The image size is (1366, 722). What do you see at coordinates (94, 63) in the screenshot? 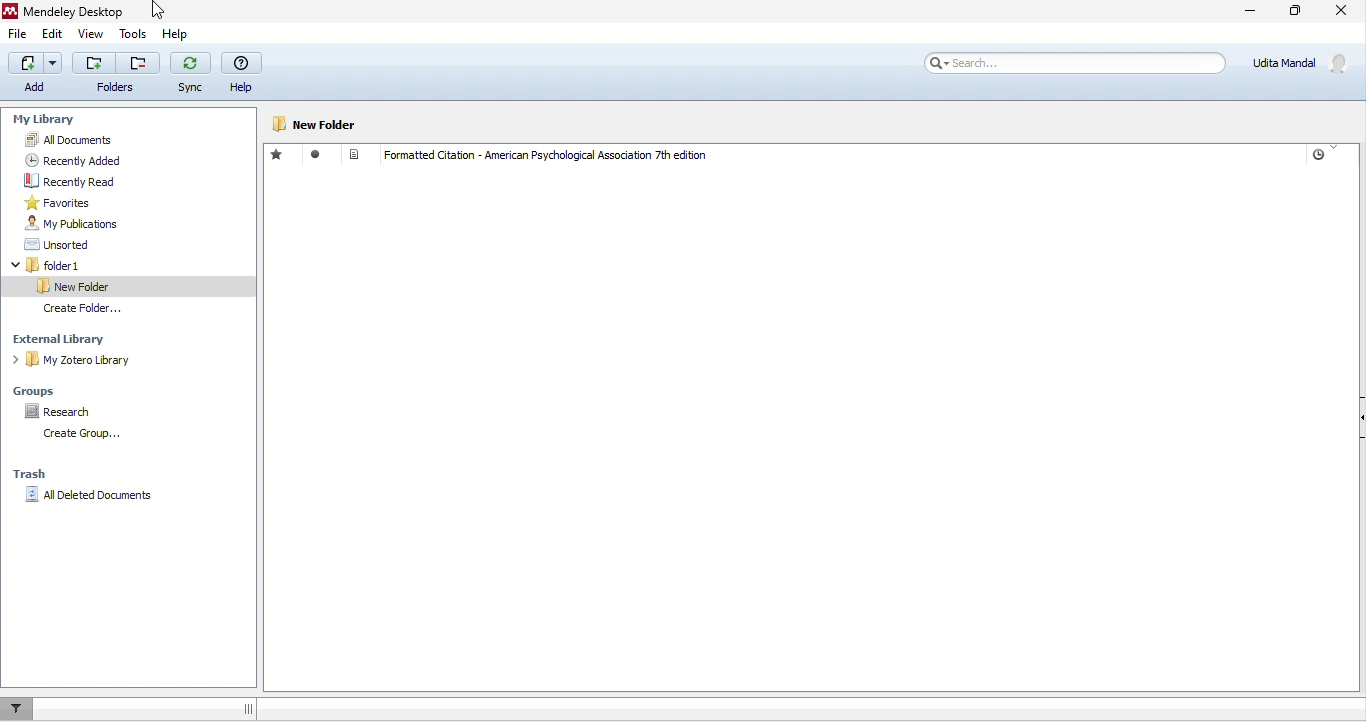
I see `Add folder` at bounding box center [94, 63].